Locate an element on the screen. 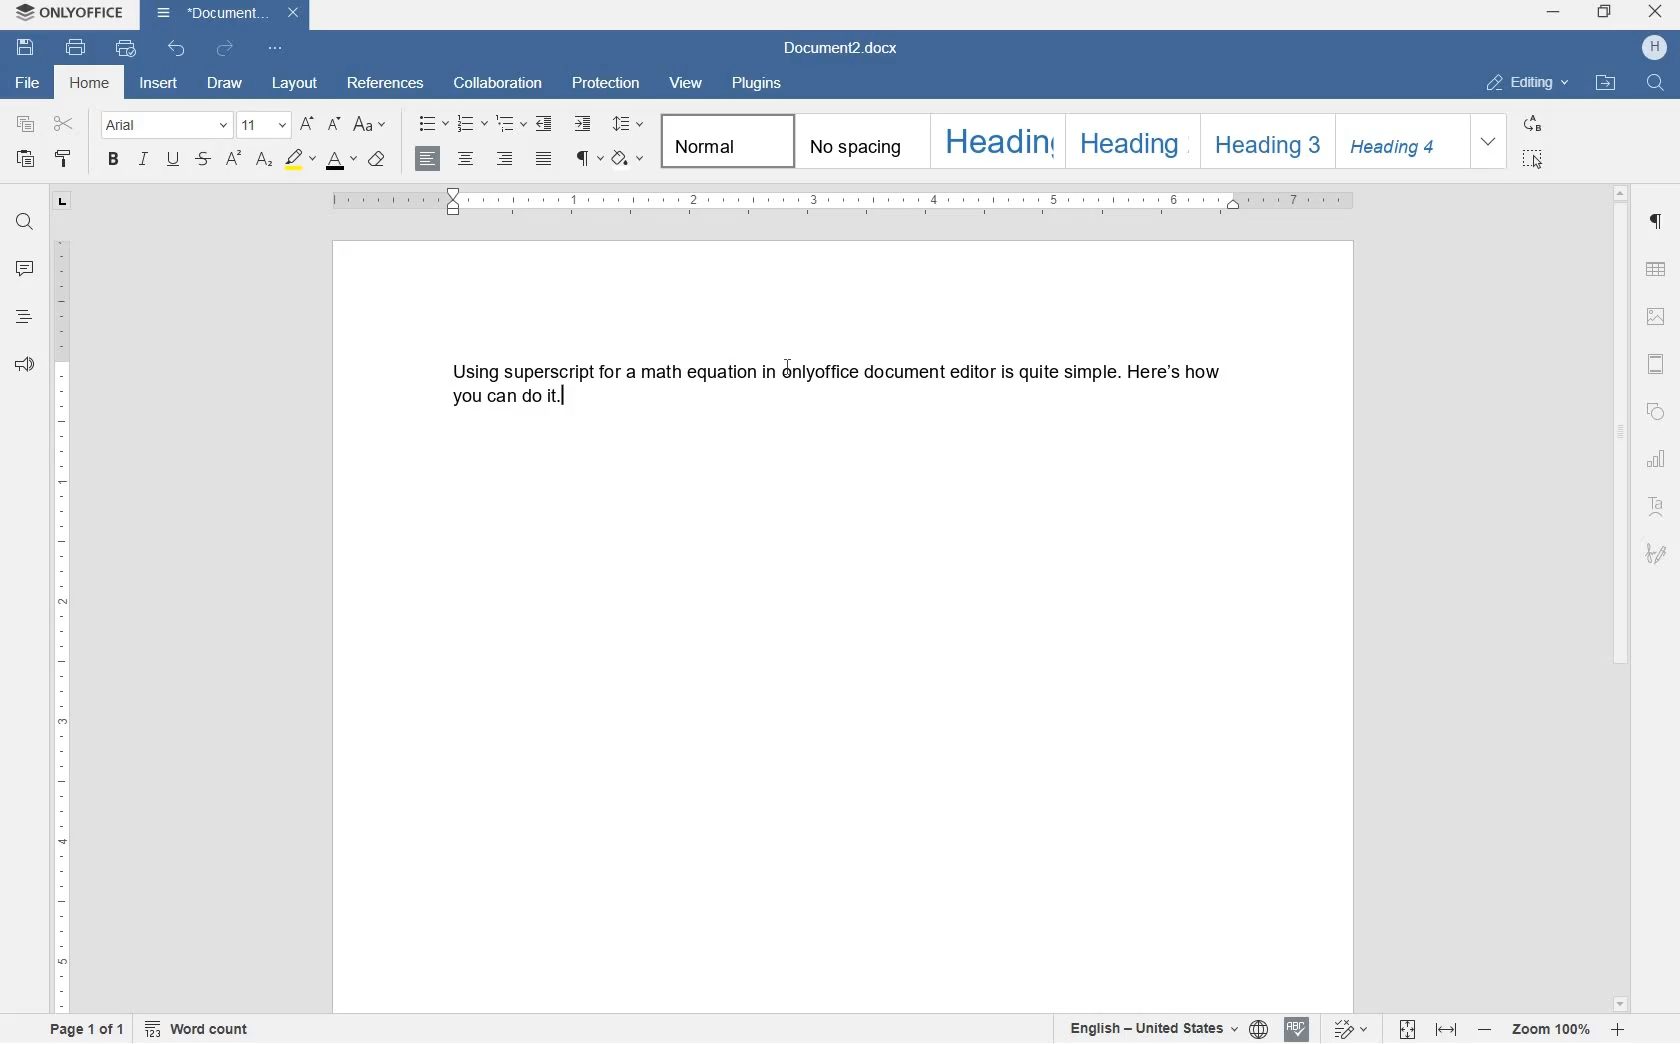 This screenshot has height=1044, width=1680. protection is located at coordinates (608, 85).